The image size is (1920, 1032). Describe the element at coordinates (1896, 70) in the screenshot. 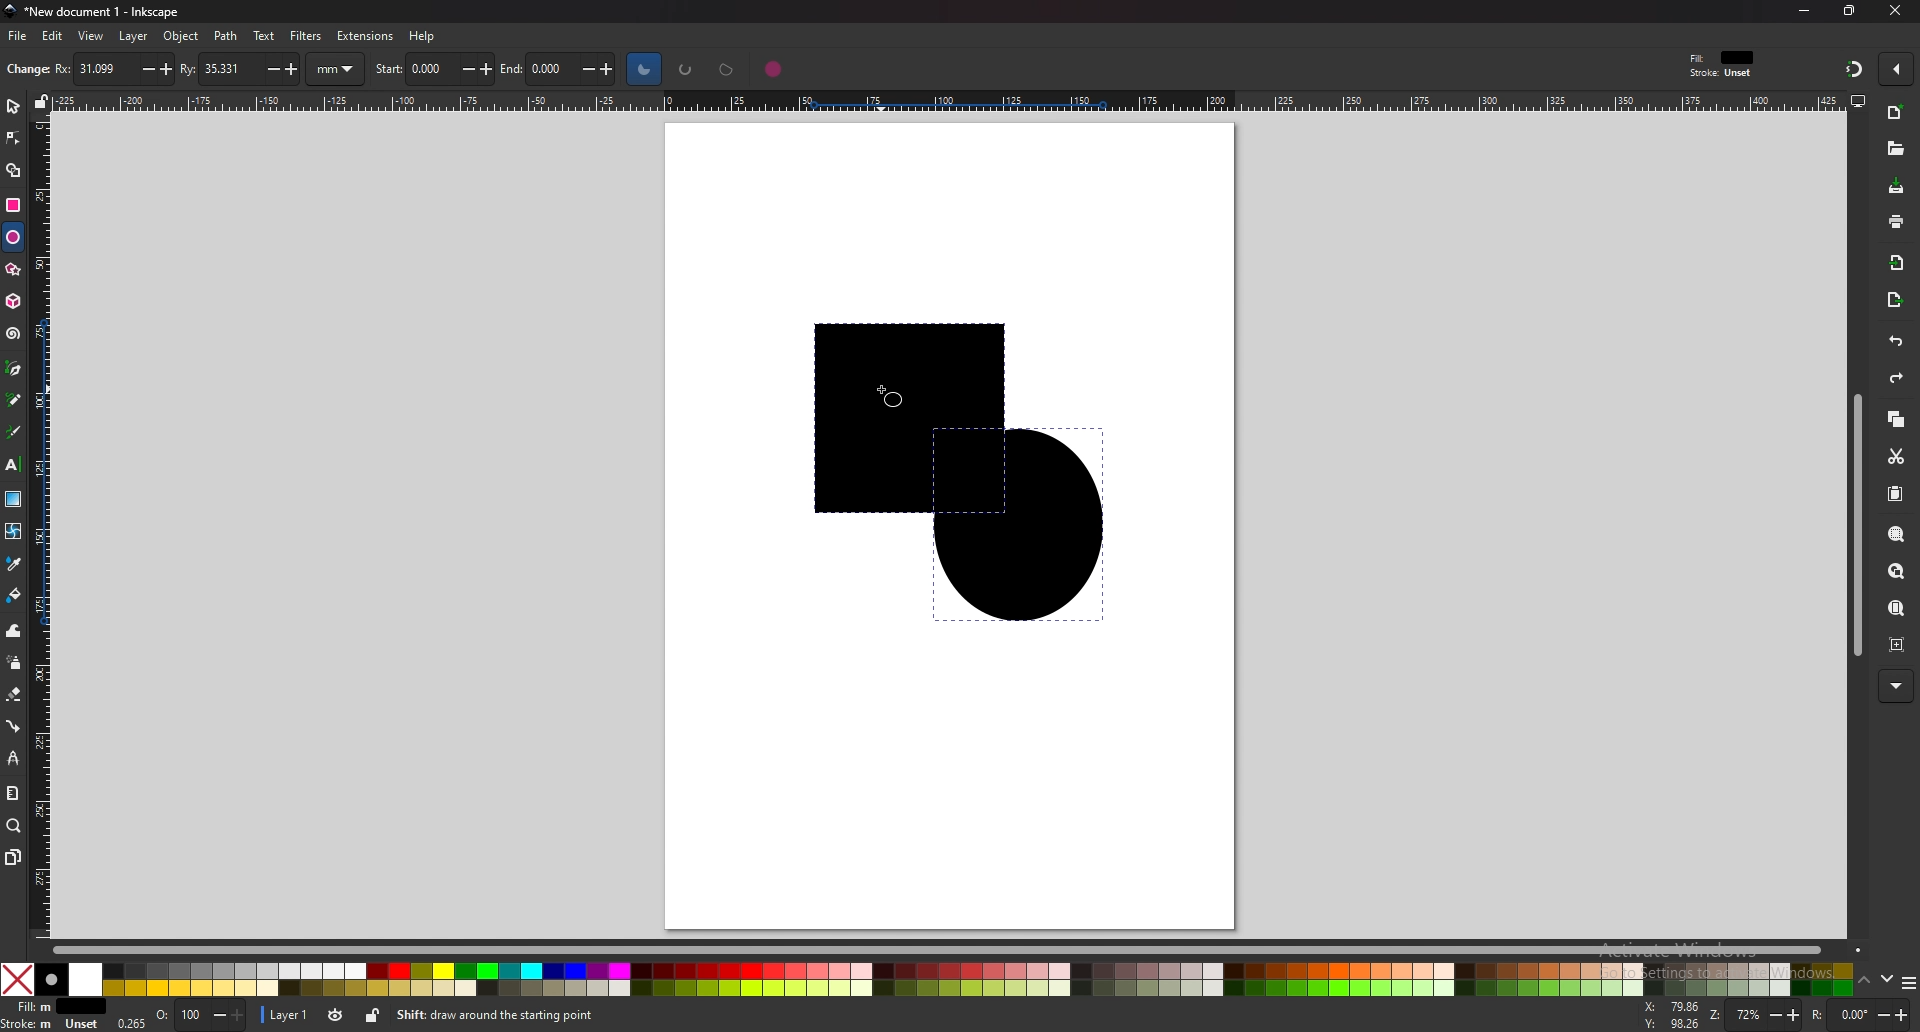

I see `enable snapping` at that location.